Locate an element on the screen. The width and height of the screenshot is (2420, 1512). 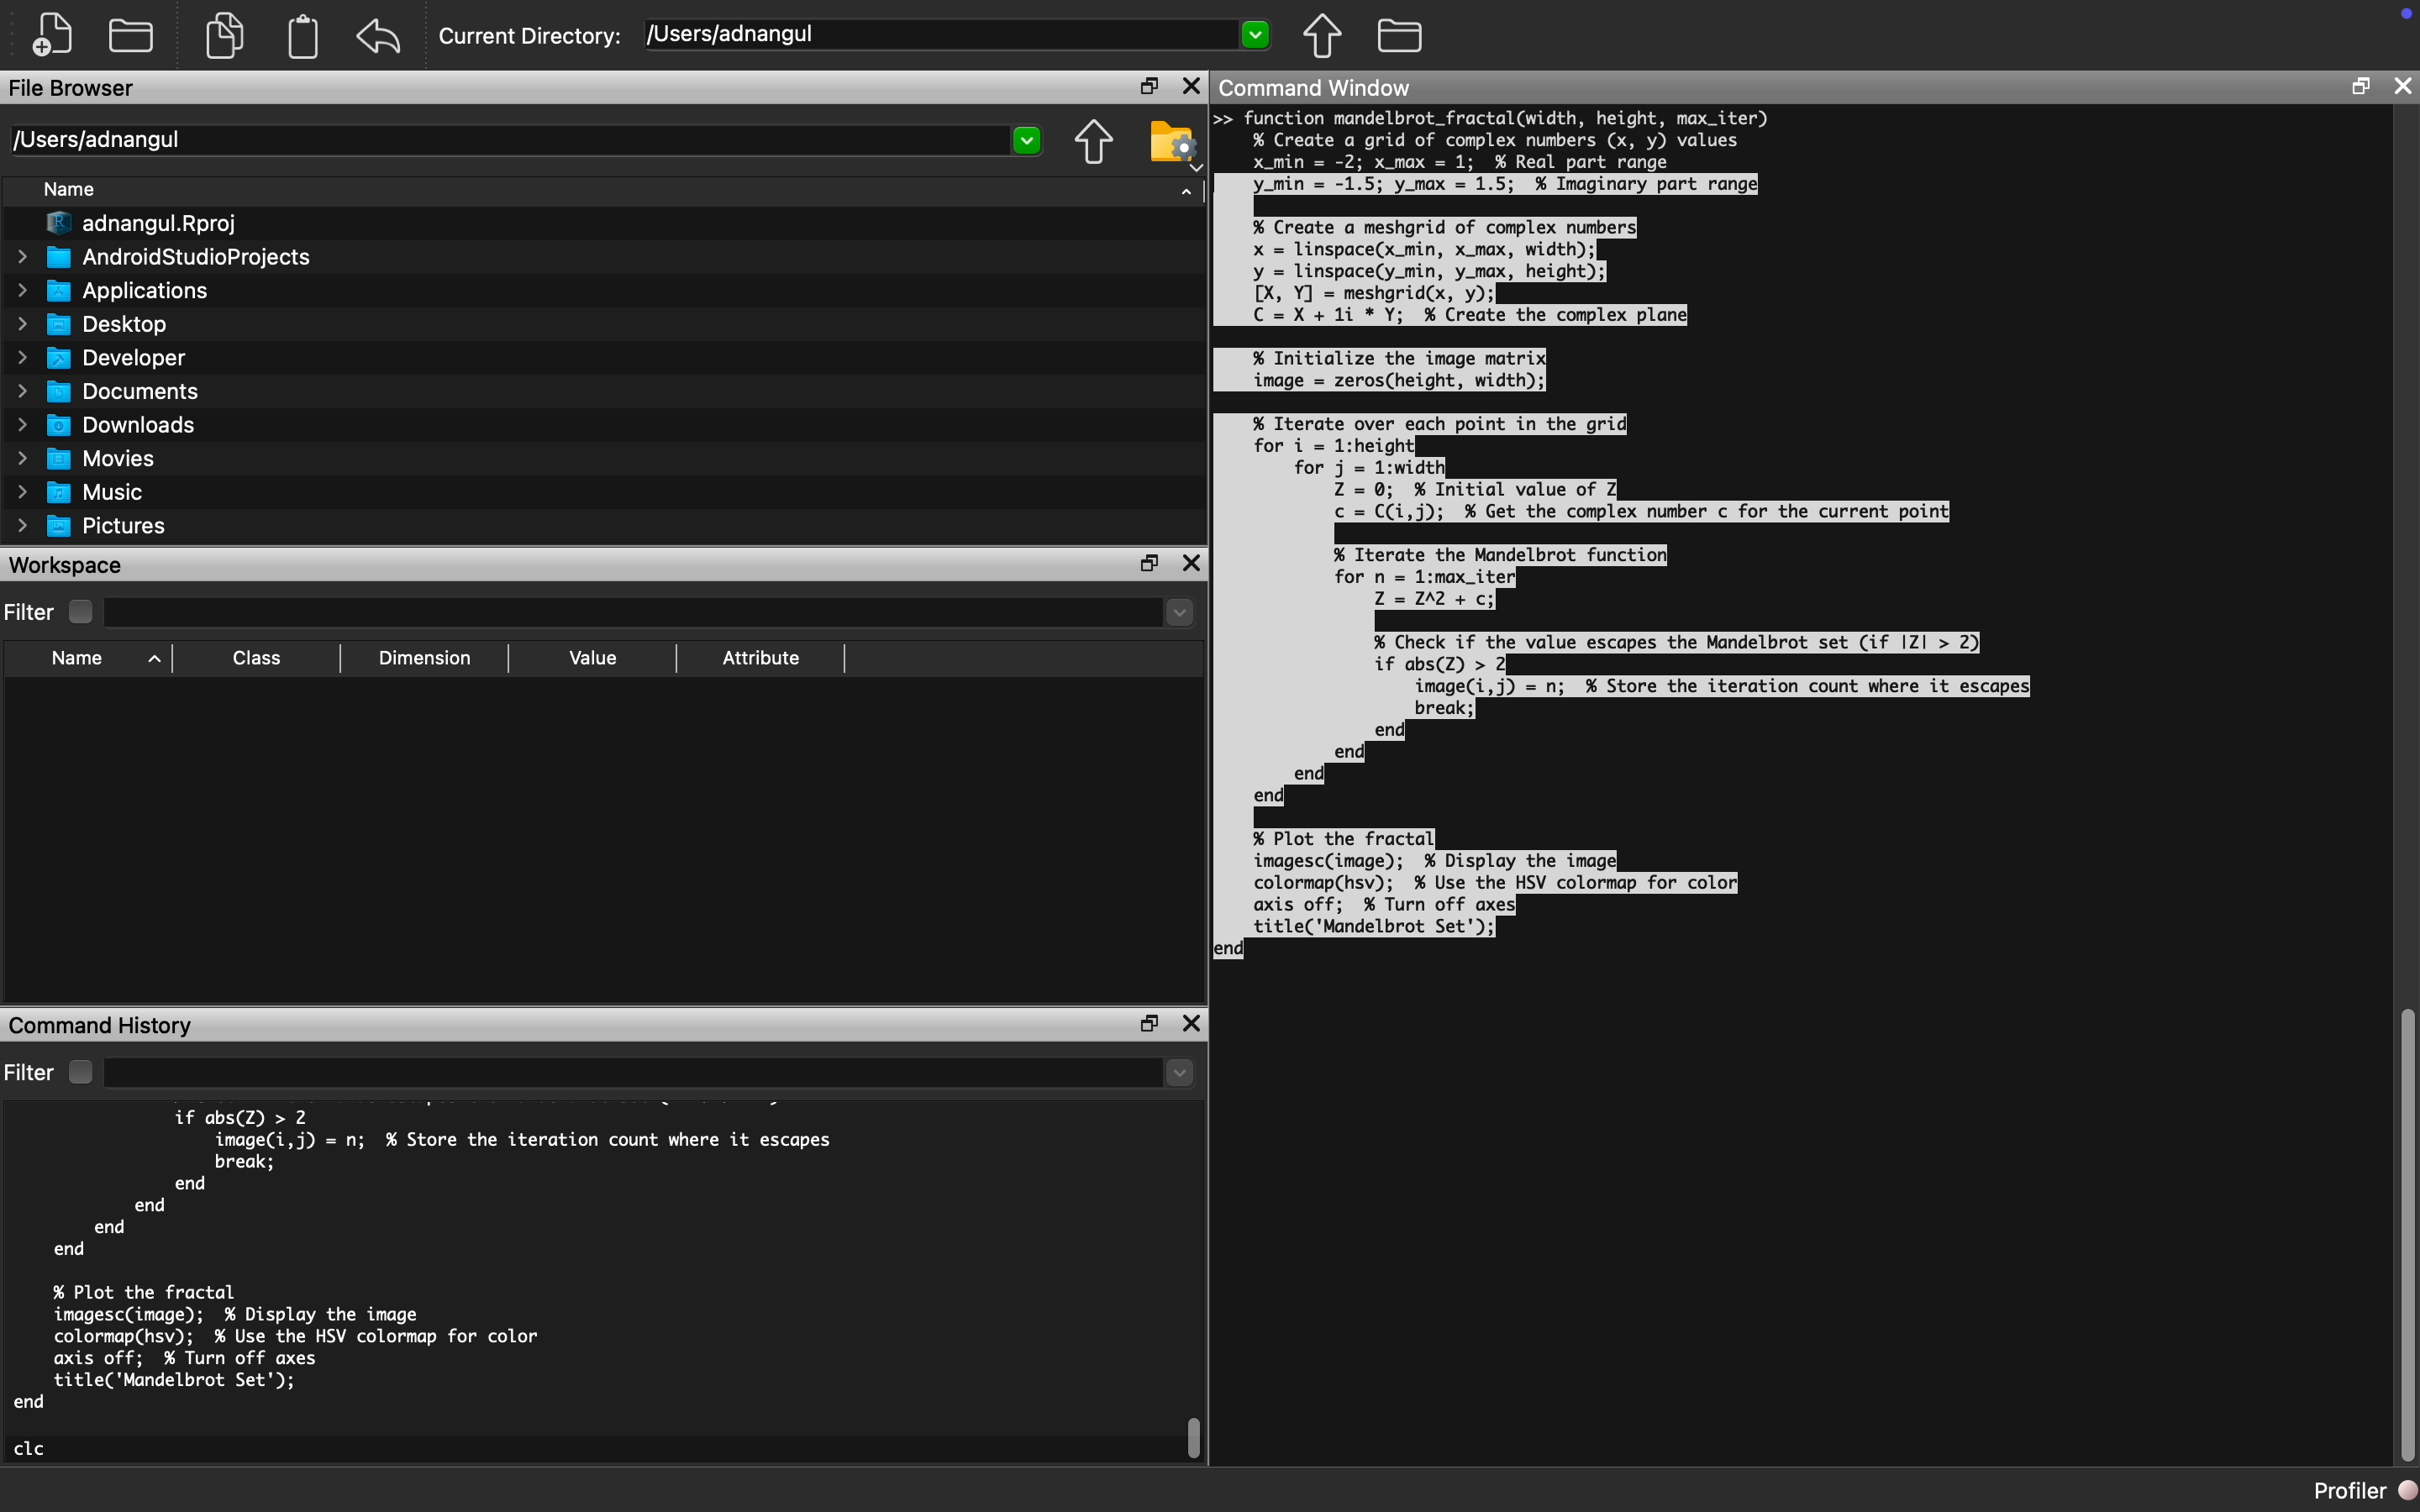
Name is located at coordinates (78, 659).